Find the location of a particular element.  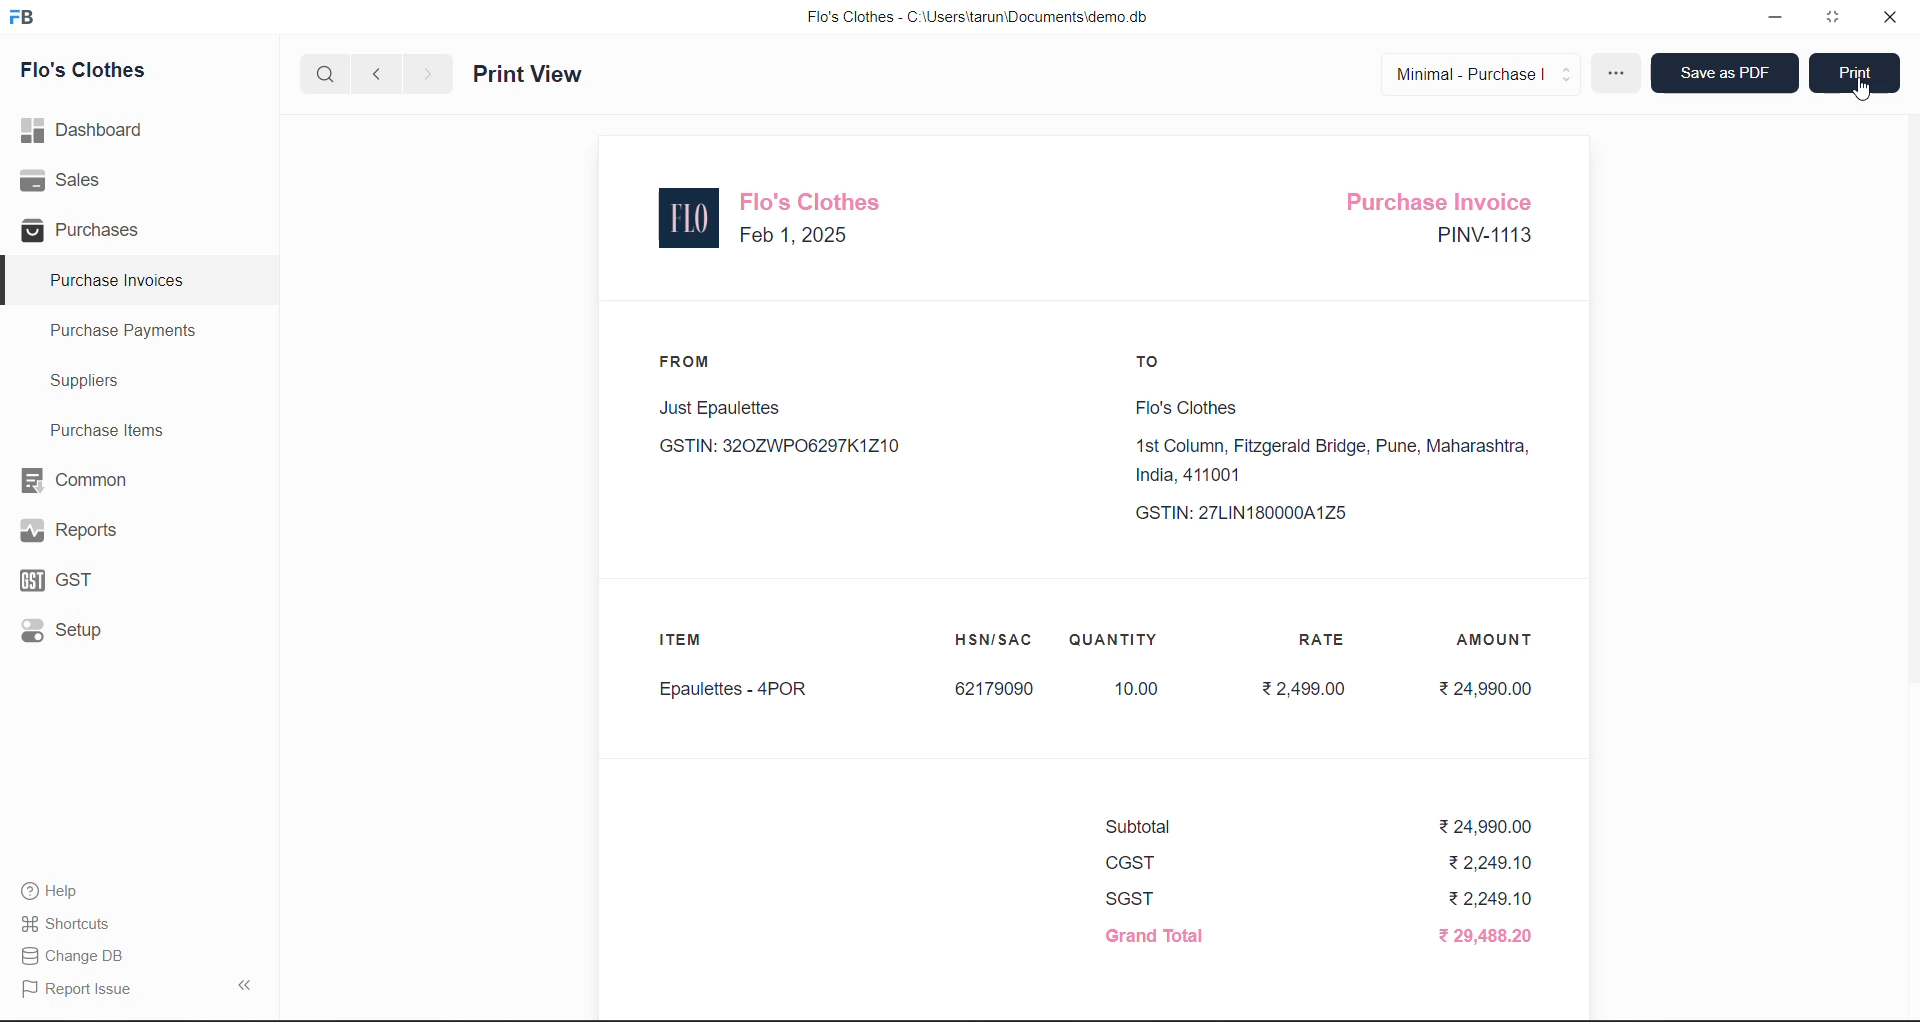

₹24,990.00 is located at coordinates (1494, 691).